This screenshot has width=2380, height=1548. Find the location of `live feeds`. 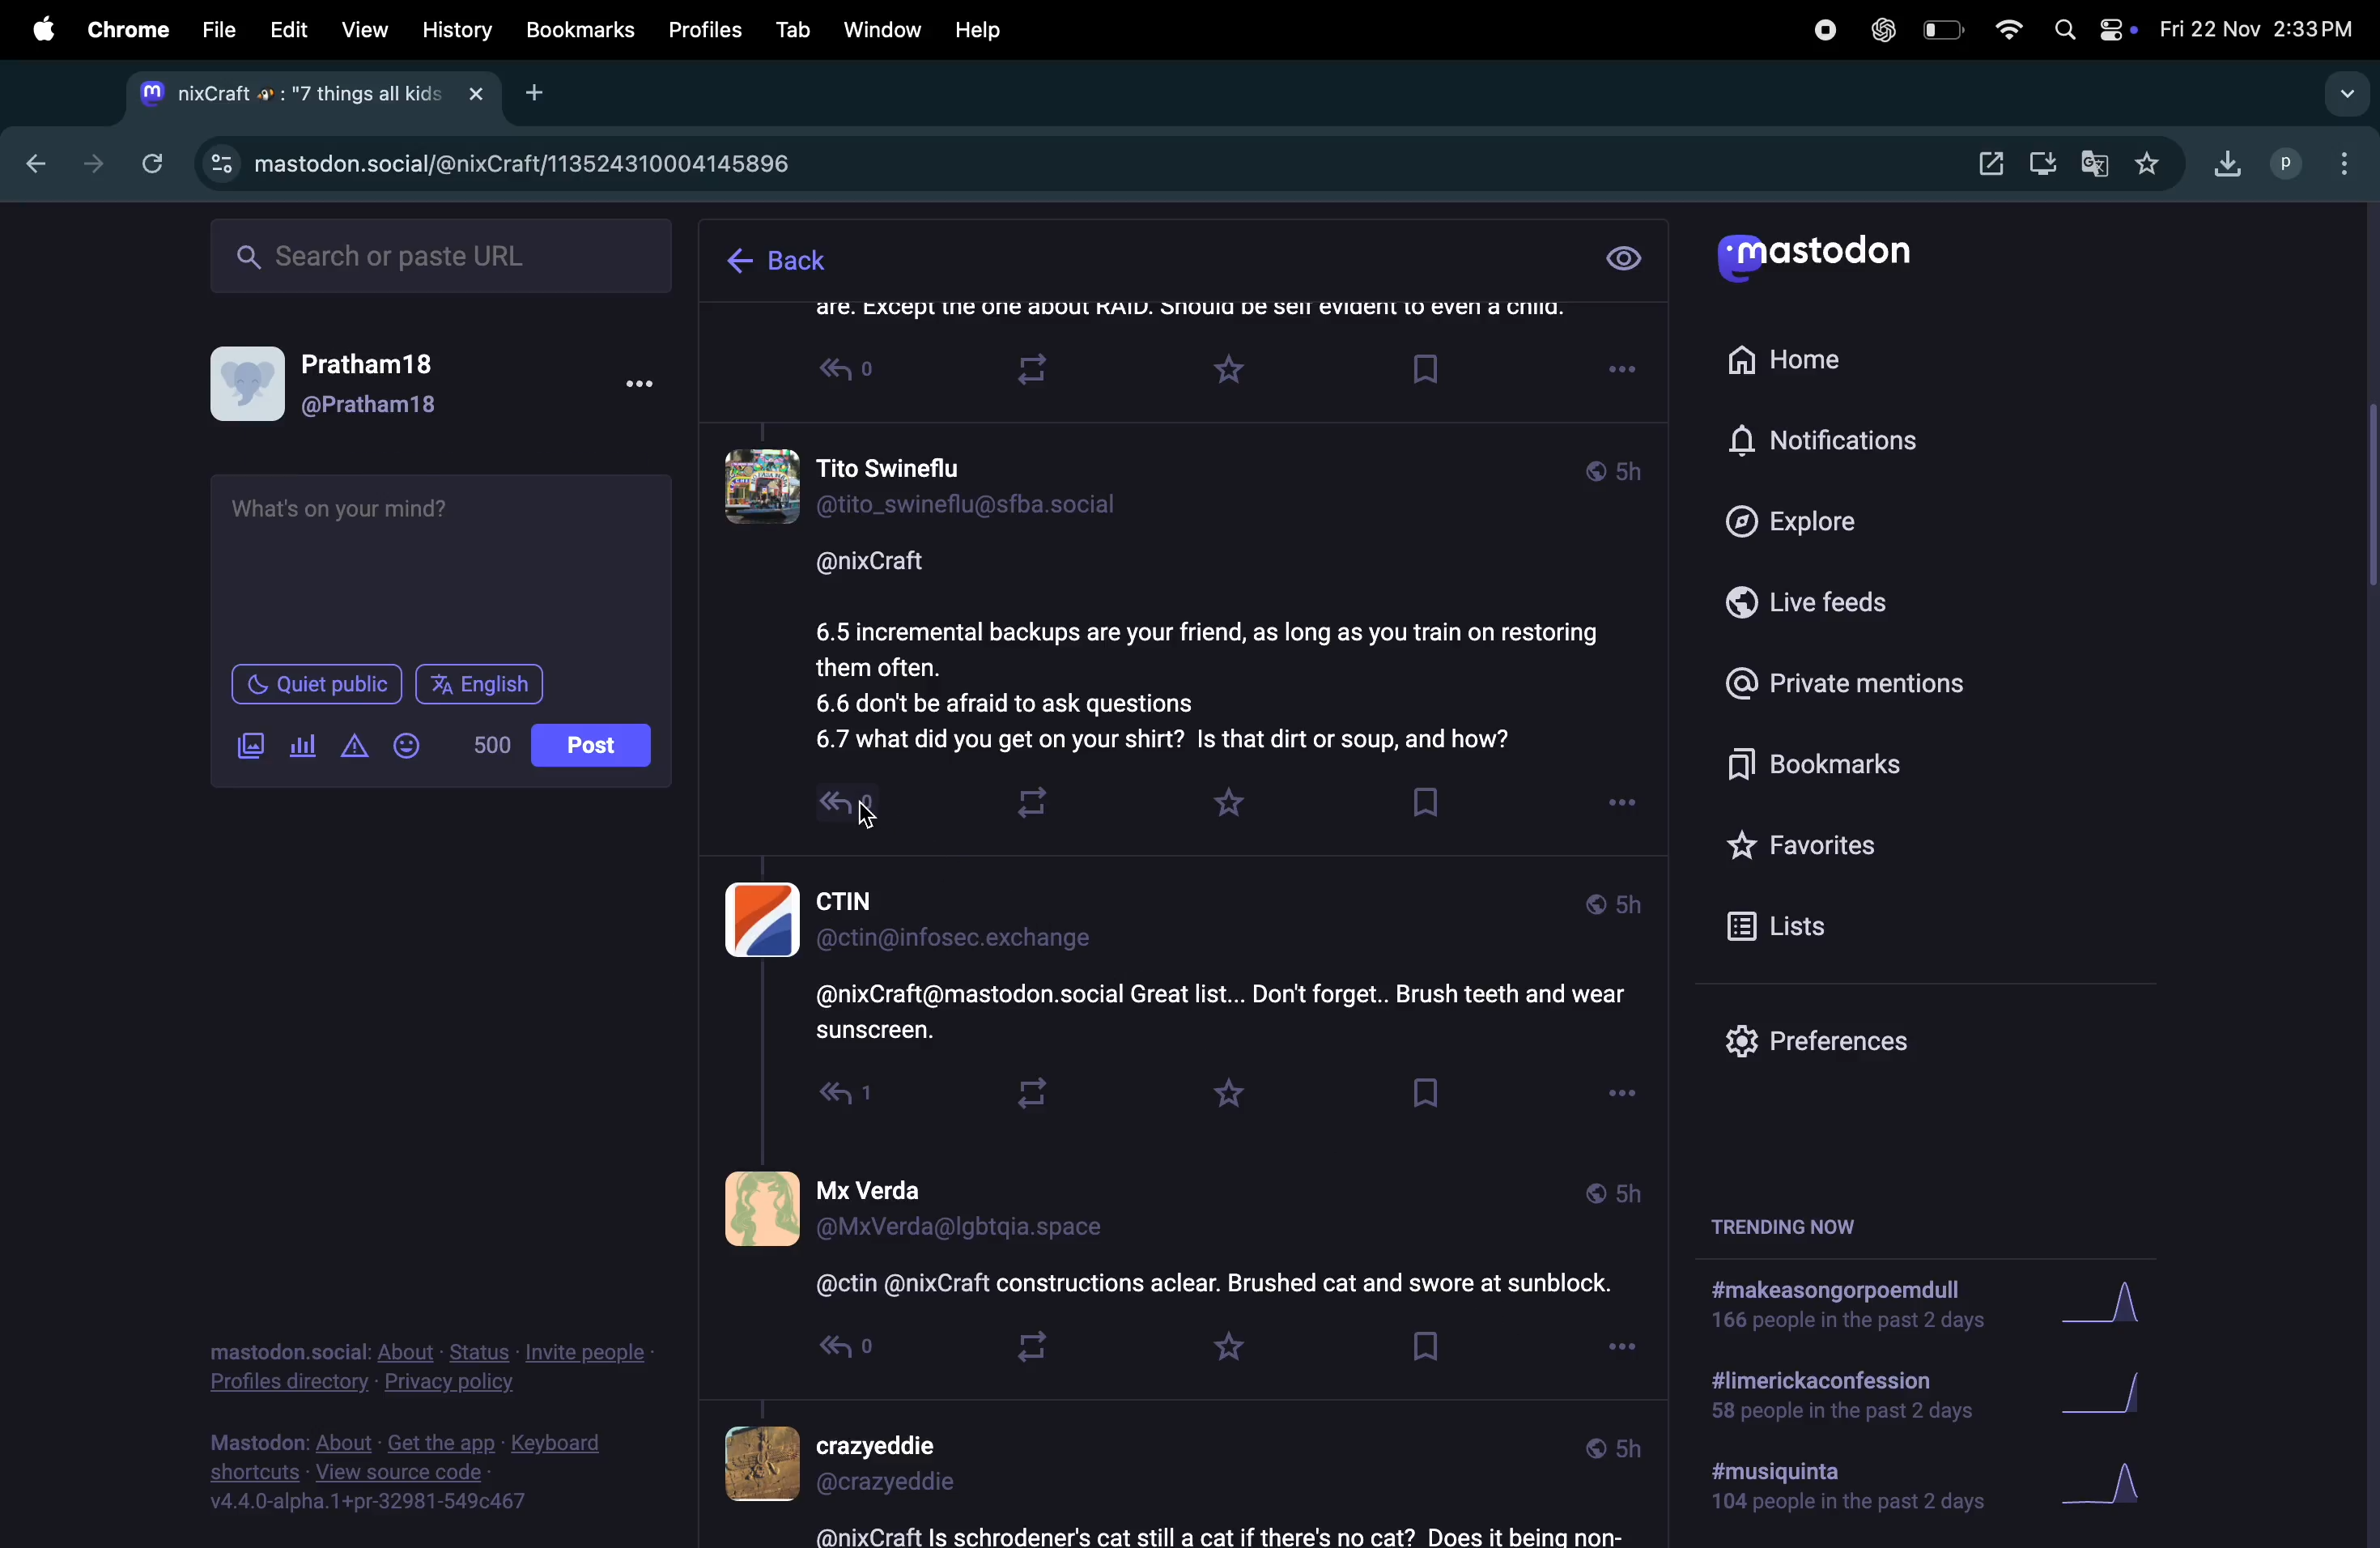

live feeds is located at coordinates (1841, 607).